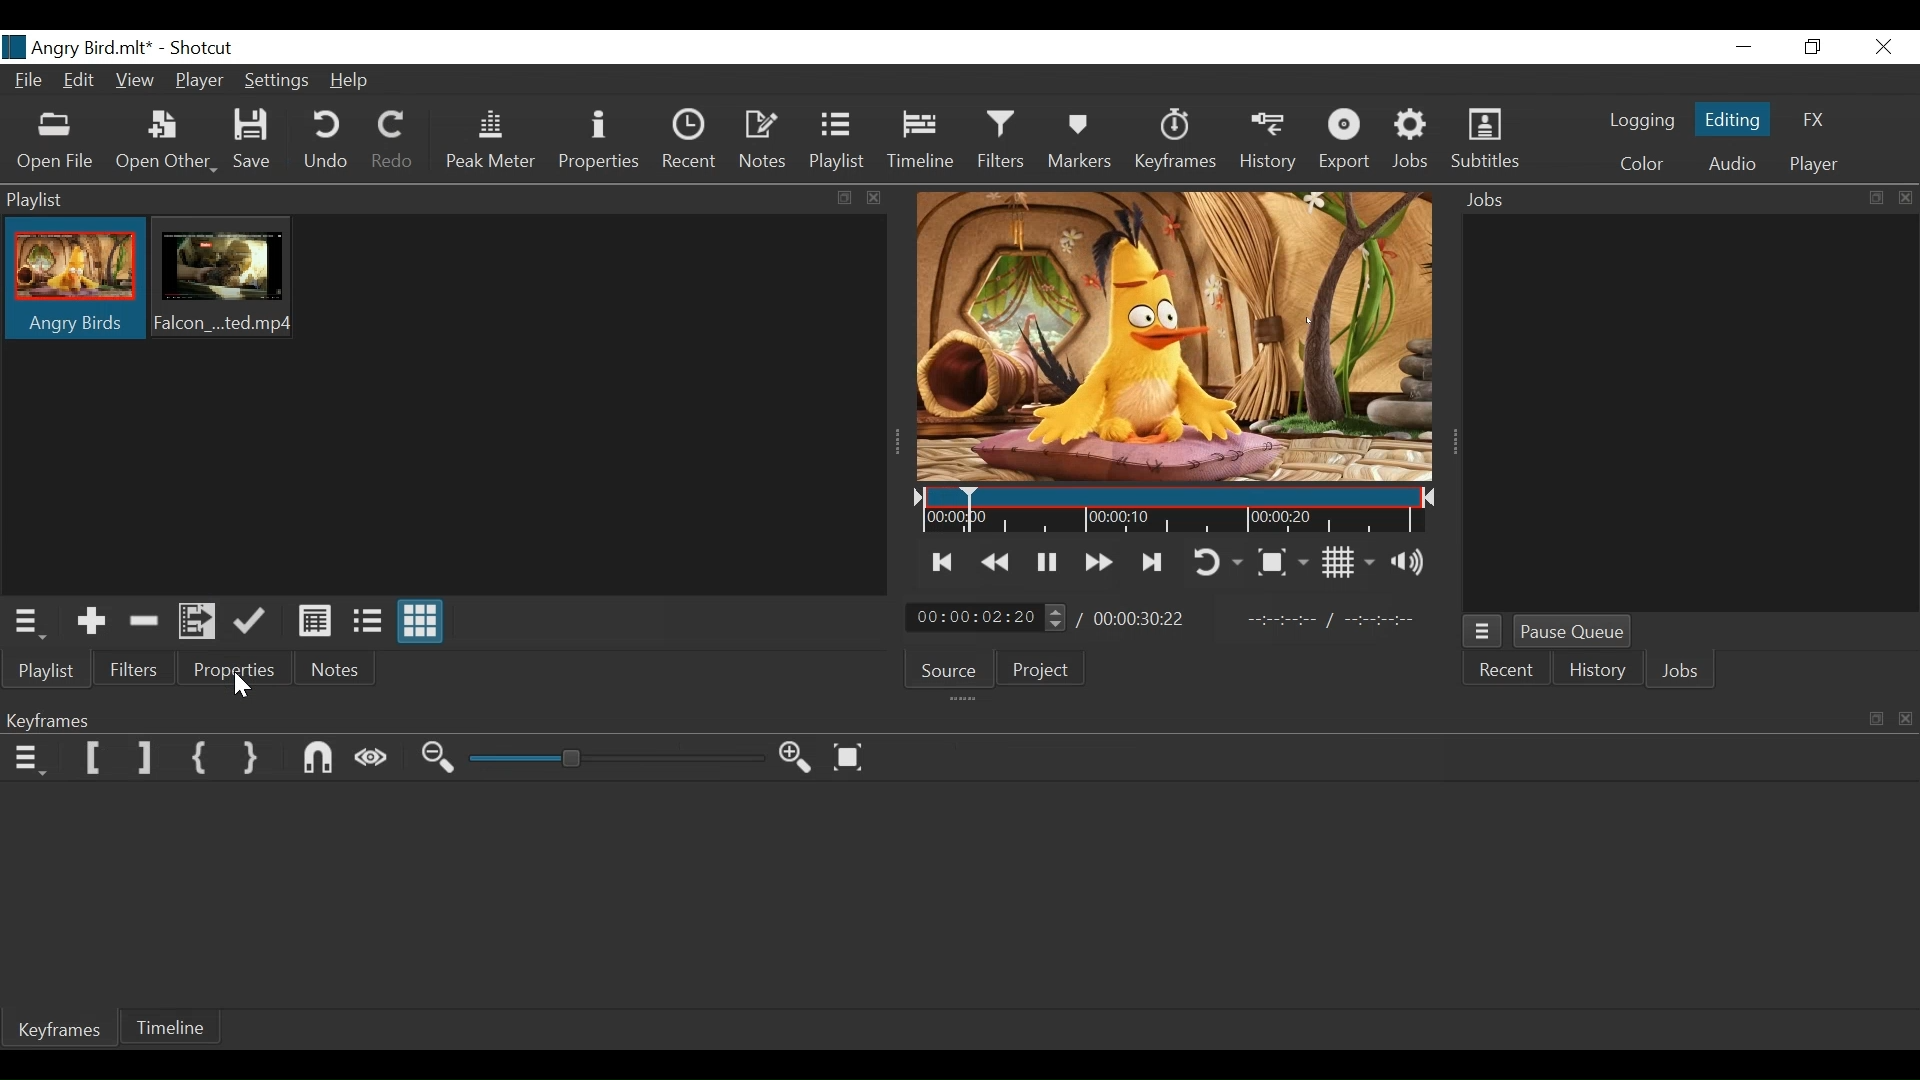  I want to click on Jobs Panel, so click(1681, 201).